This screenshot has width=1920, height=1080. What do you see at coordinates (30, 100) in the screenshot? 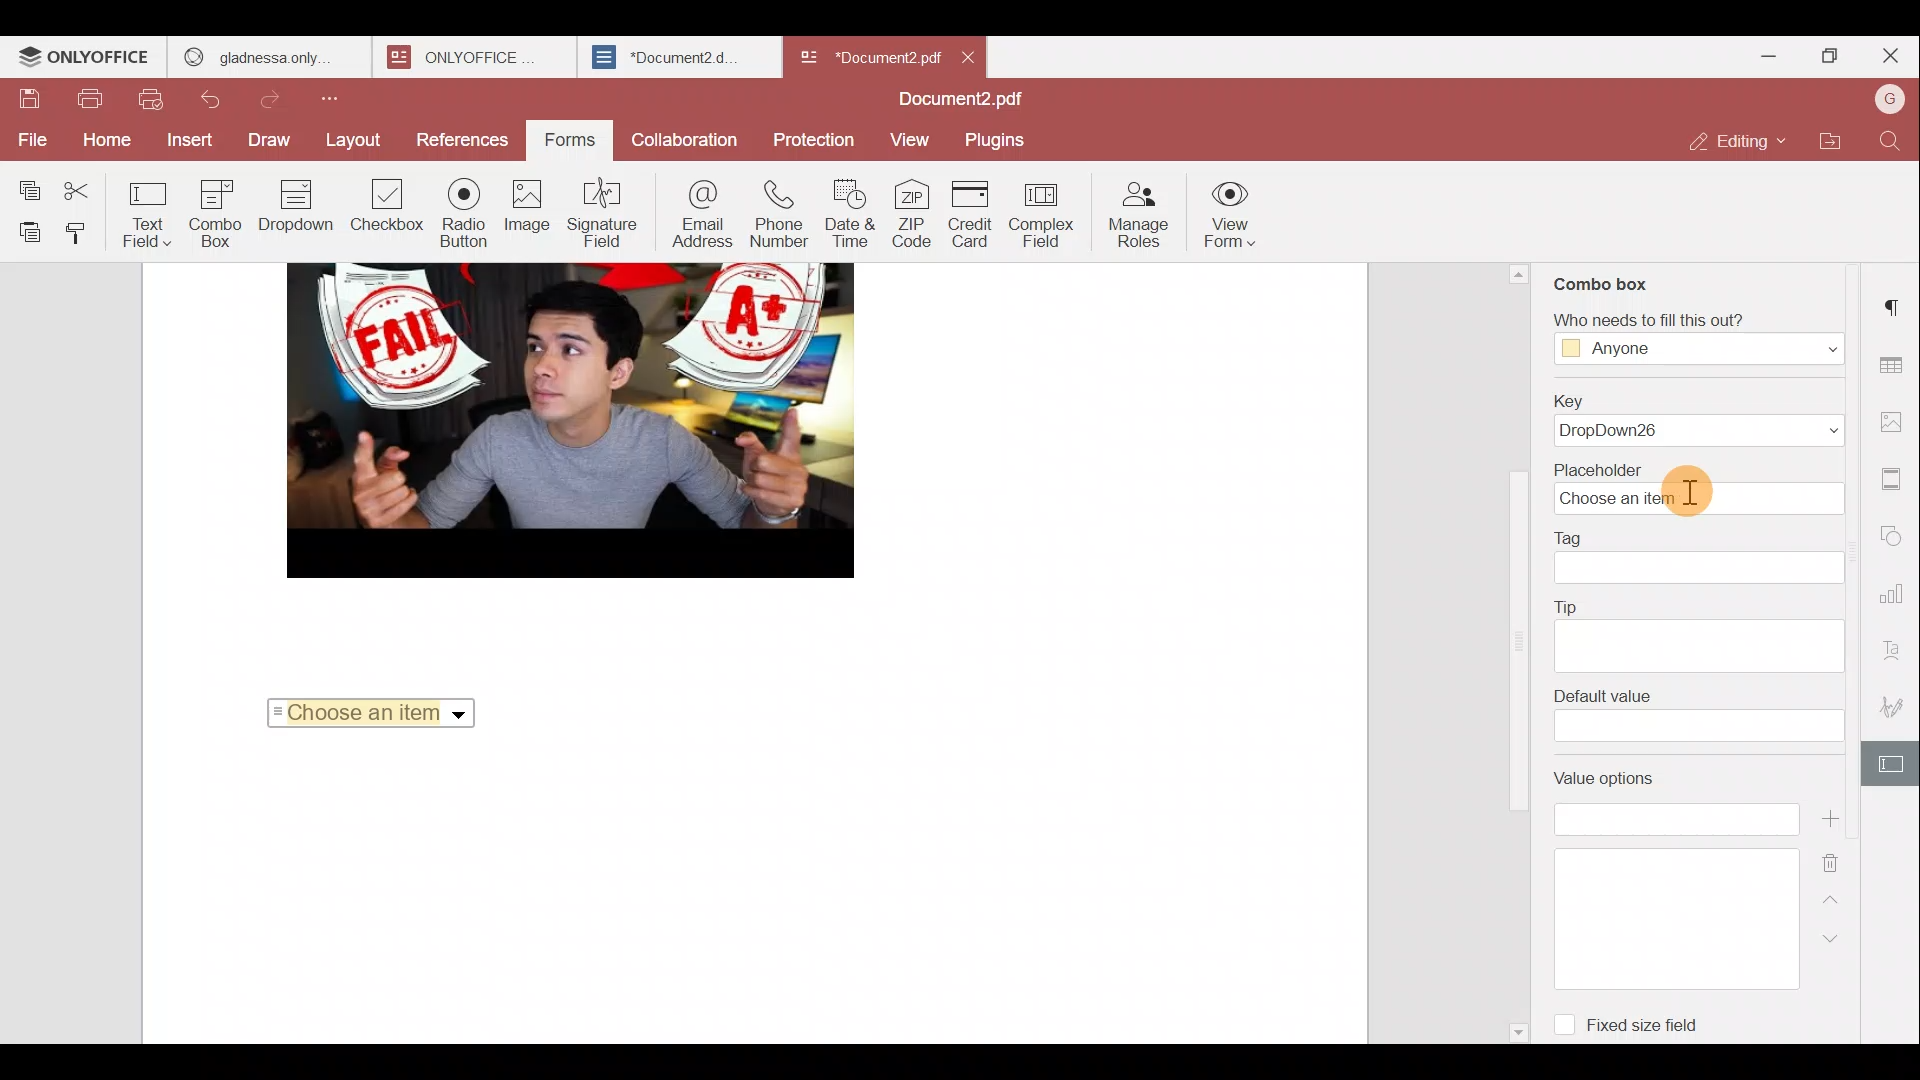
I see `Save` at bounding box center [30, 100].